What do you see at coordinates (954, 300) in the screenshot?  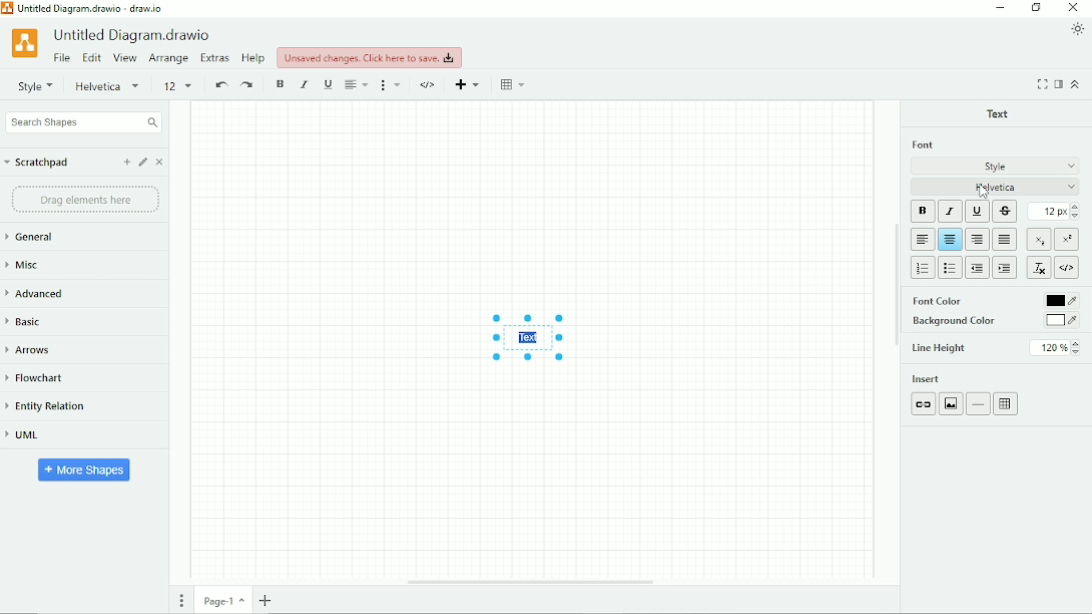 I see `Font Color` at bounding box center [954, 300].